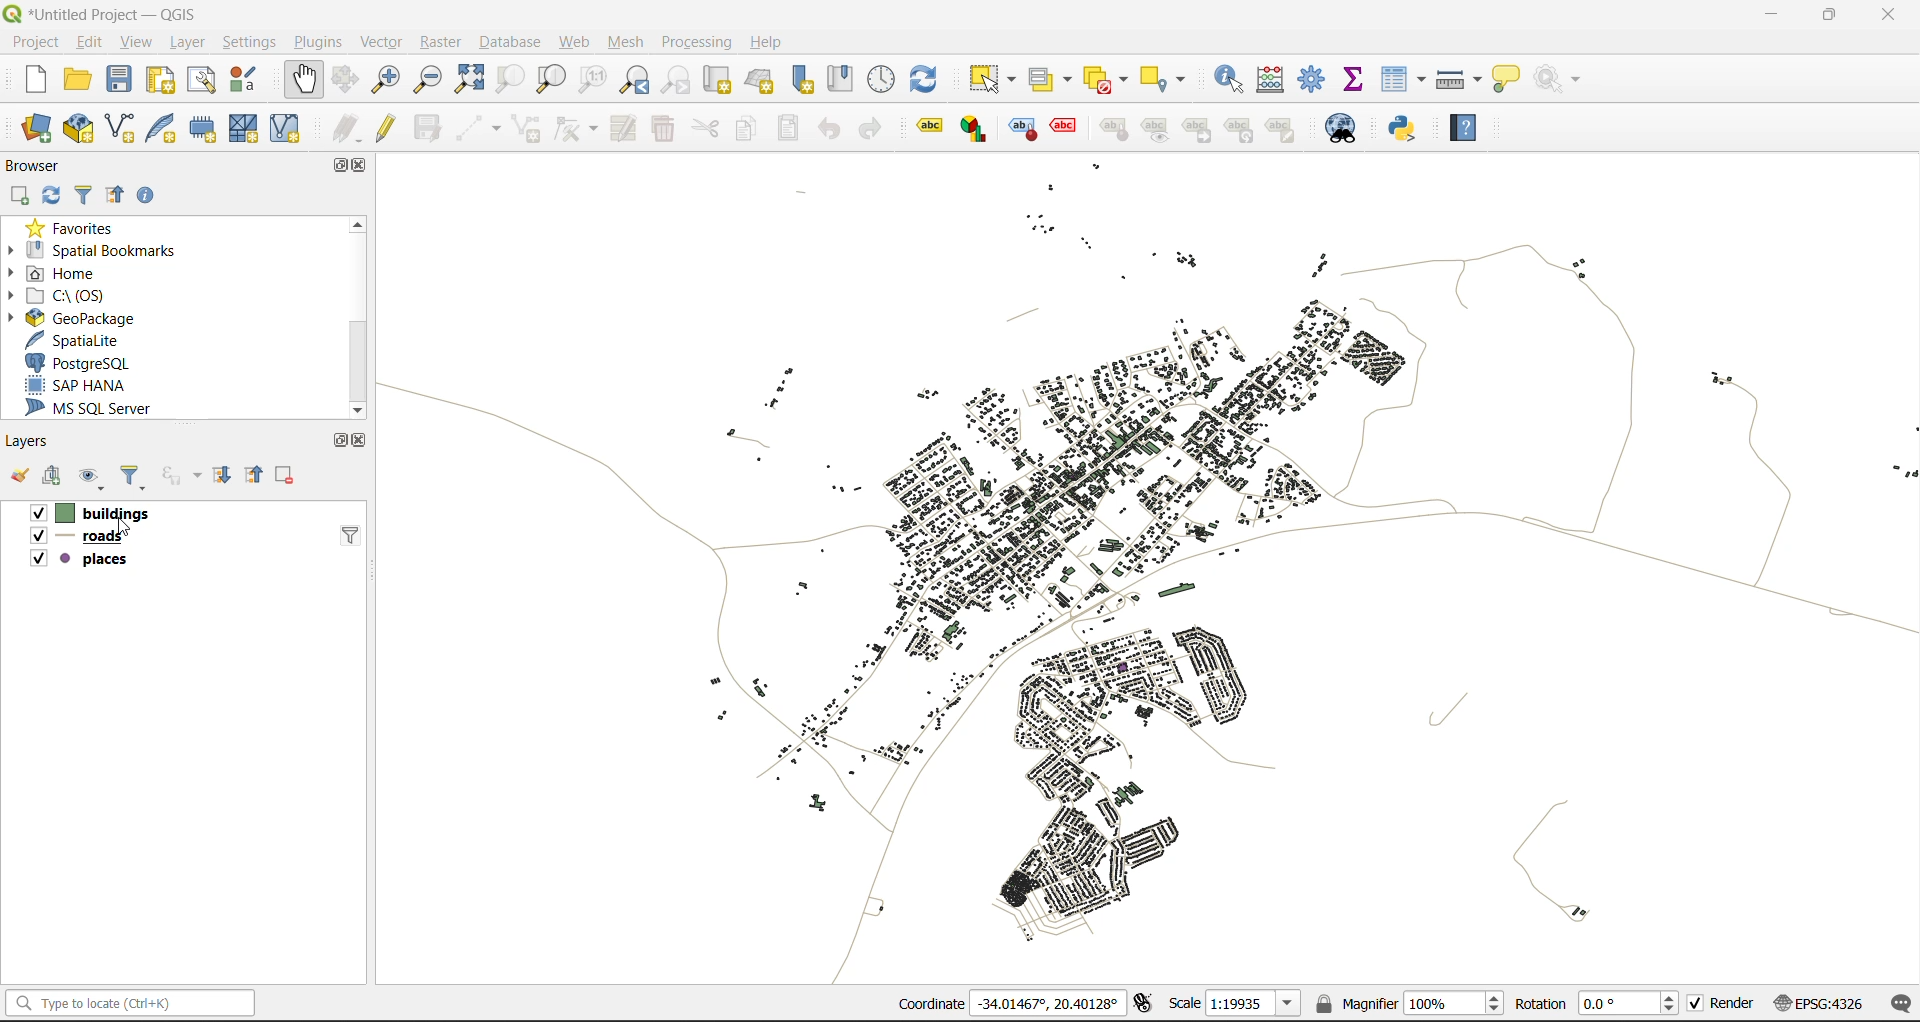 The height and width of the screenshot is (1022, 1920). I want to click on pin/unpin labels and diagrams, so click(1111, 129).